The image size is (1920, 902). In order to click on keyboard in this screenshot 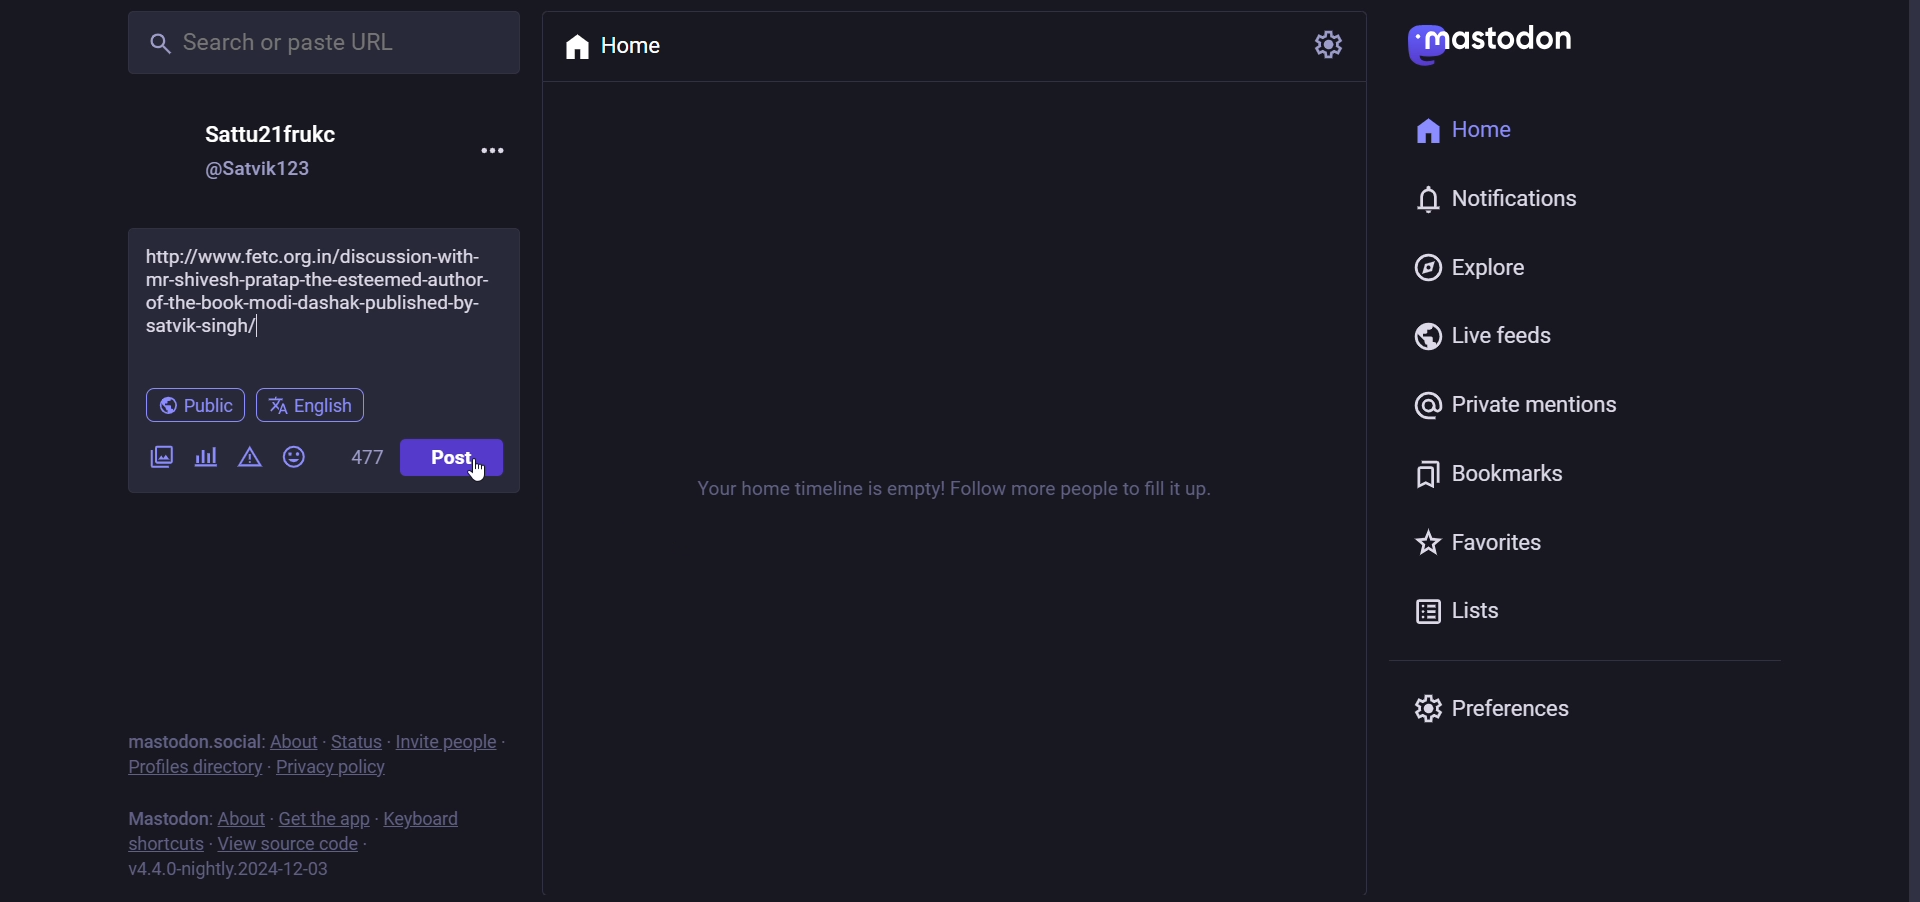, I will do `click(430, 821)`.